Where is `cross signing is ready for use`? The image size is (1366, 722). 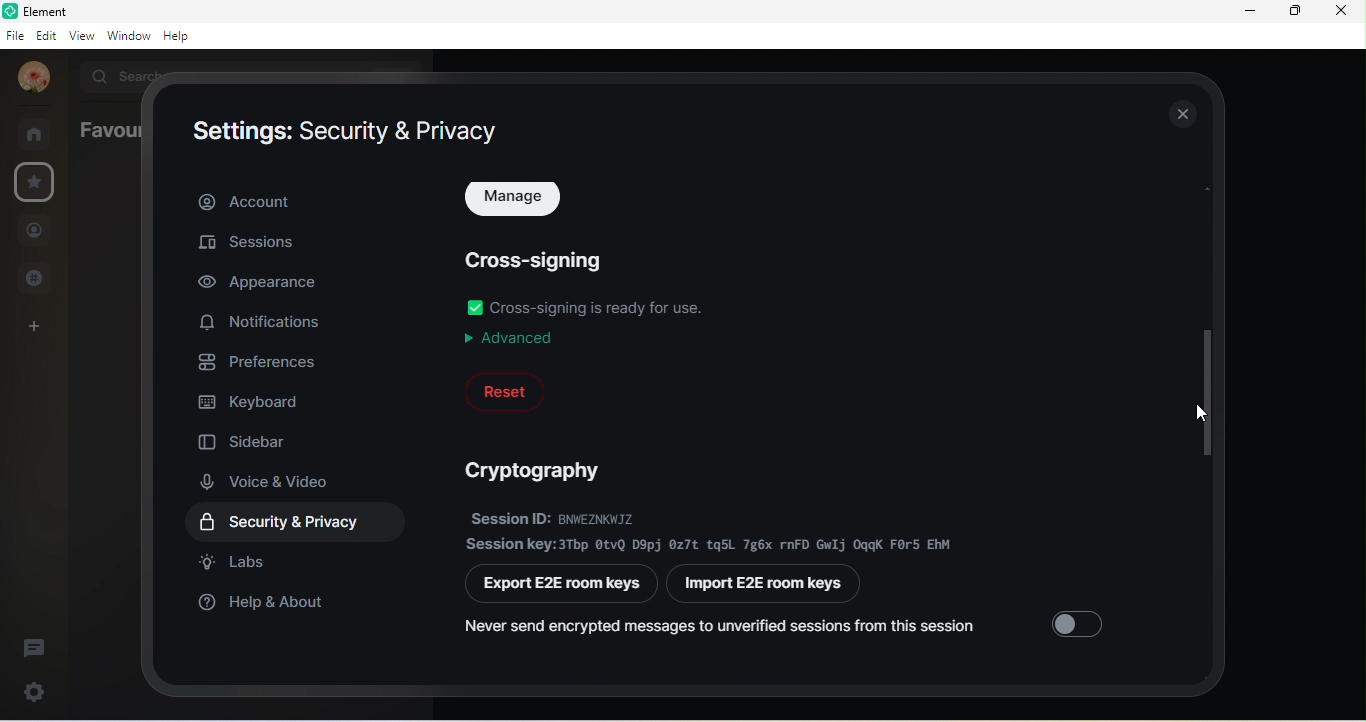 cross signing is ready for use is located at coordinates (602, 306).